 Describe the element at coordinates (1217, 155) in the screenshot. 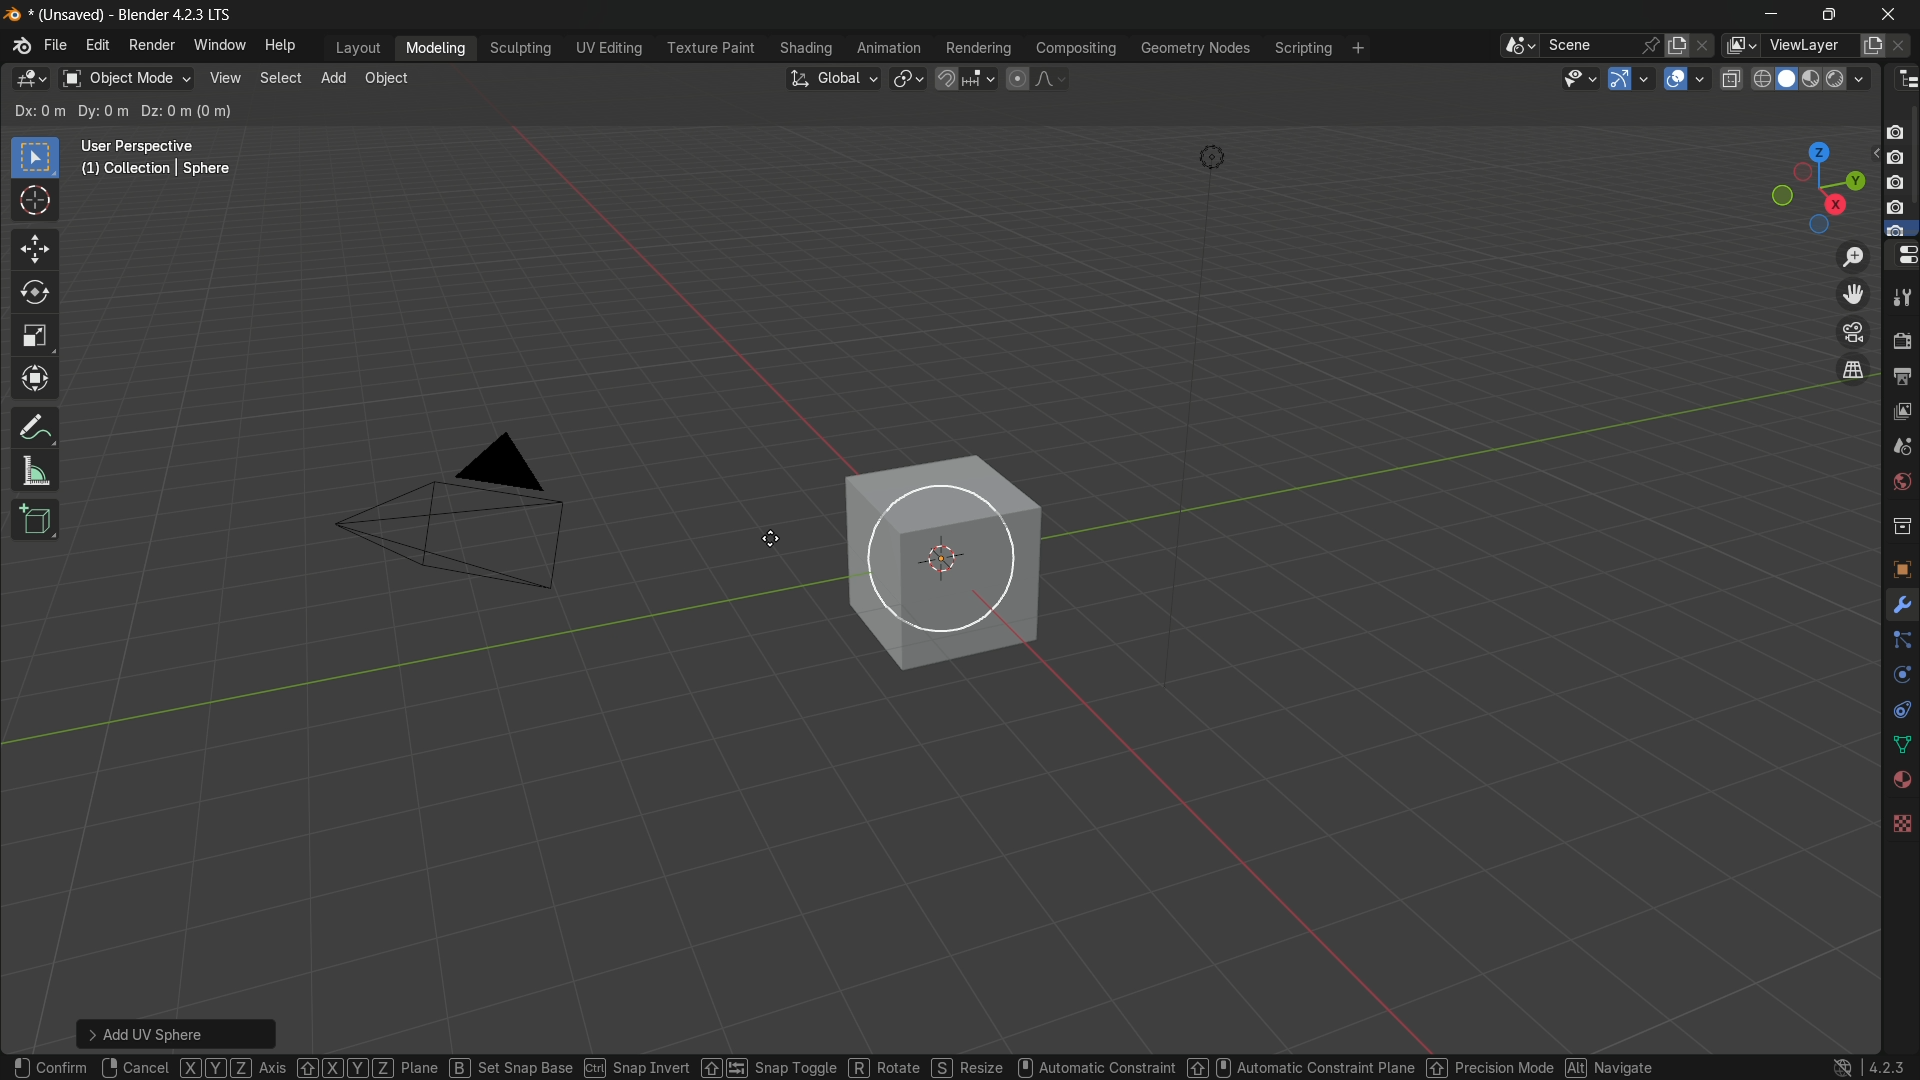

I see `light` at that location.